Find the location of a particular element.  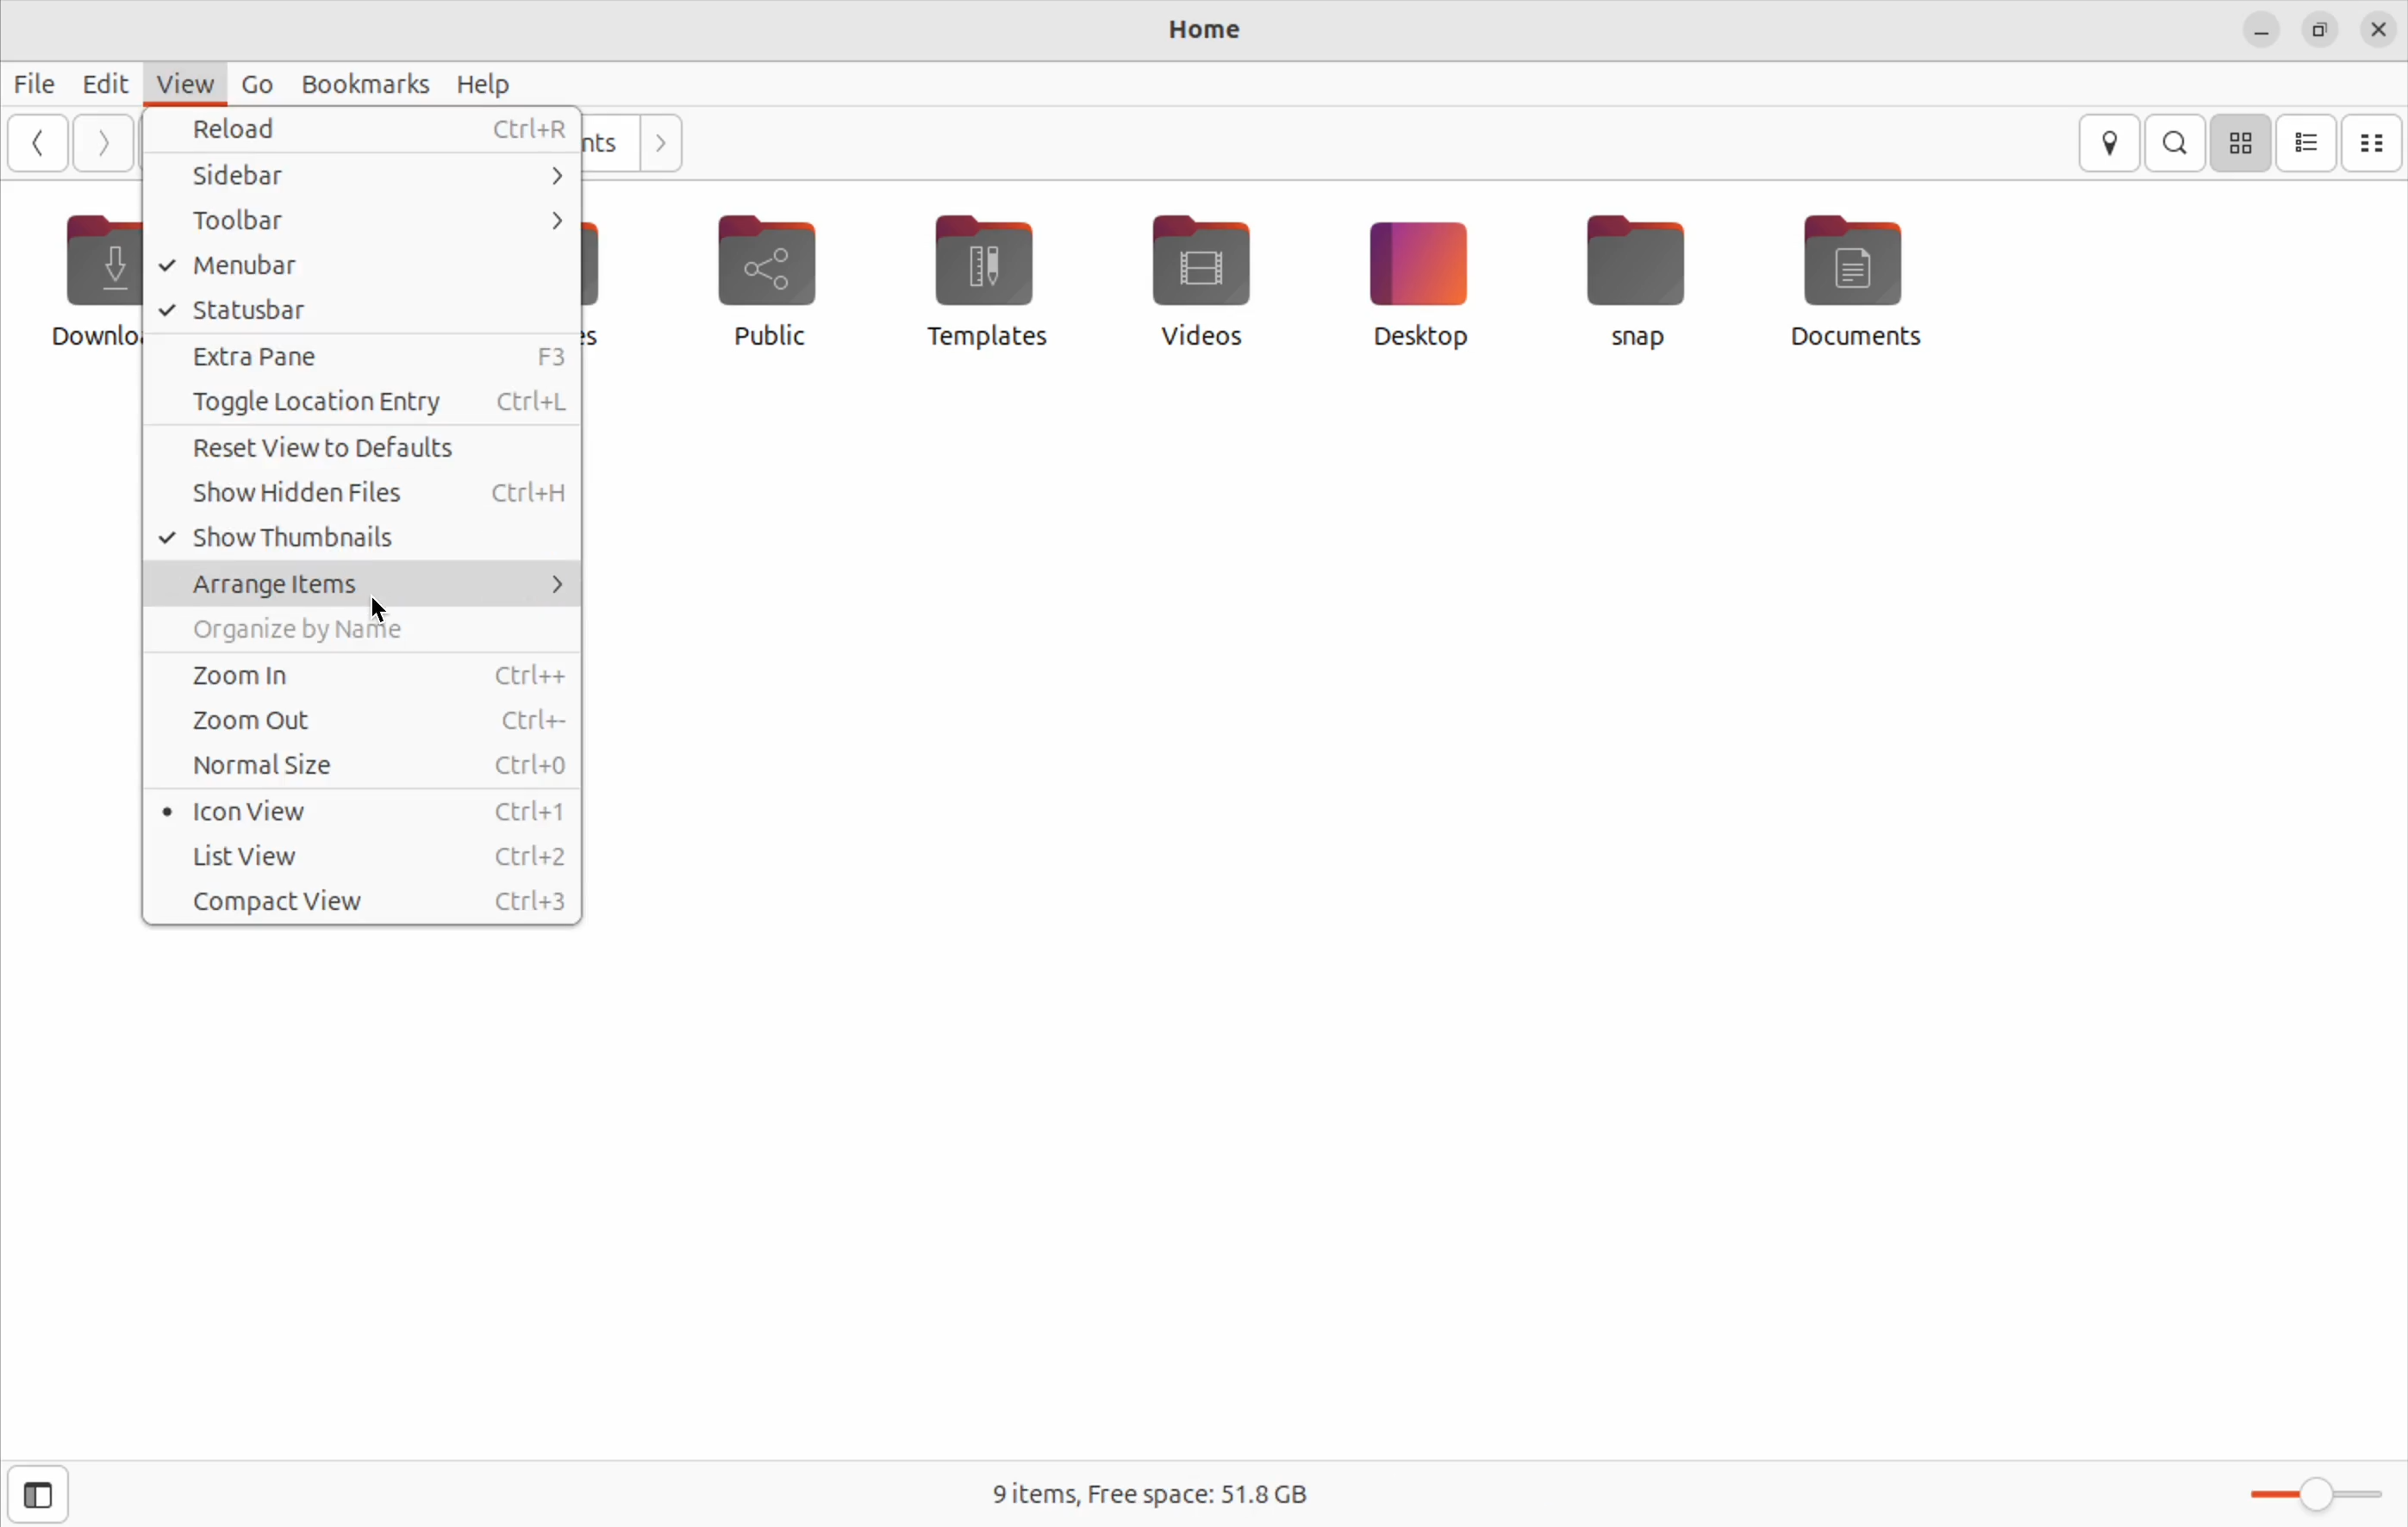

templates is located at coordinates (983, 279).